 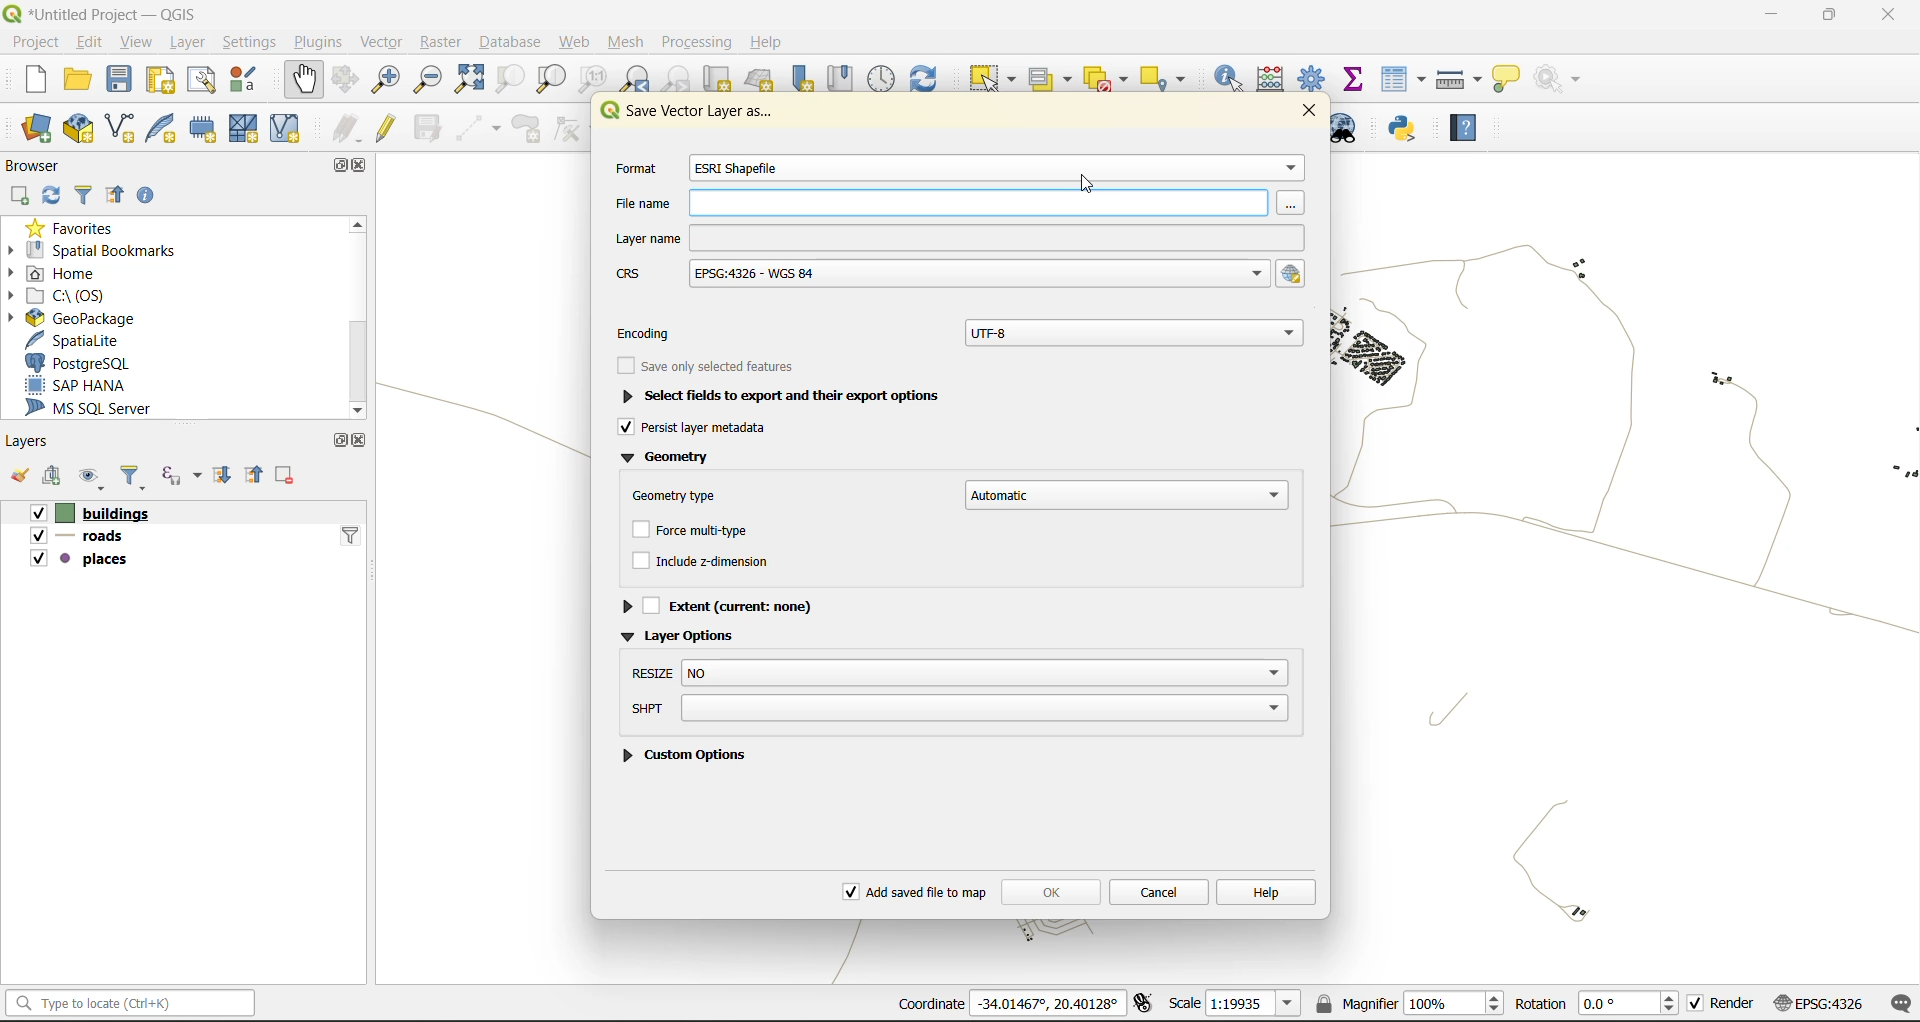 What do you see at coordinates (1505, 81) in the screenshot?
I see `show tips` at bounding box center [1505, 81].